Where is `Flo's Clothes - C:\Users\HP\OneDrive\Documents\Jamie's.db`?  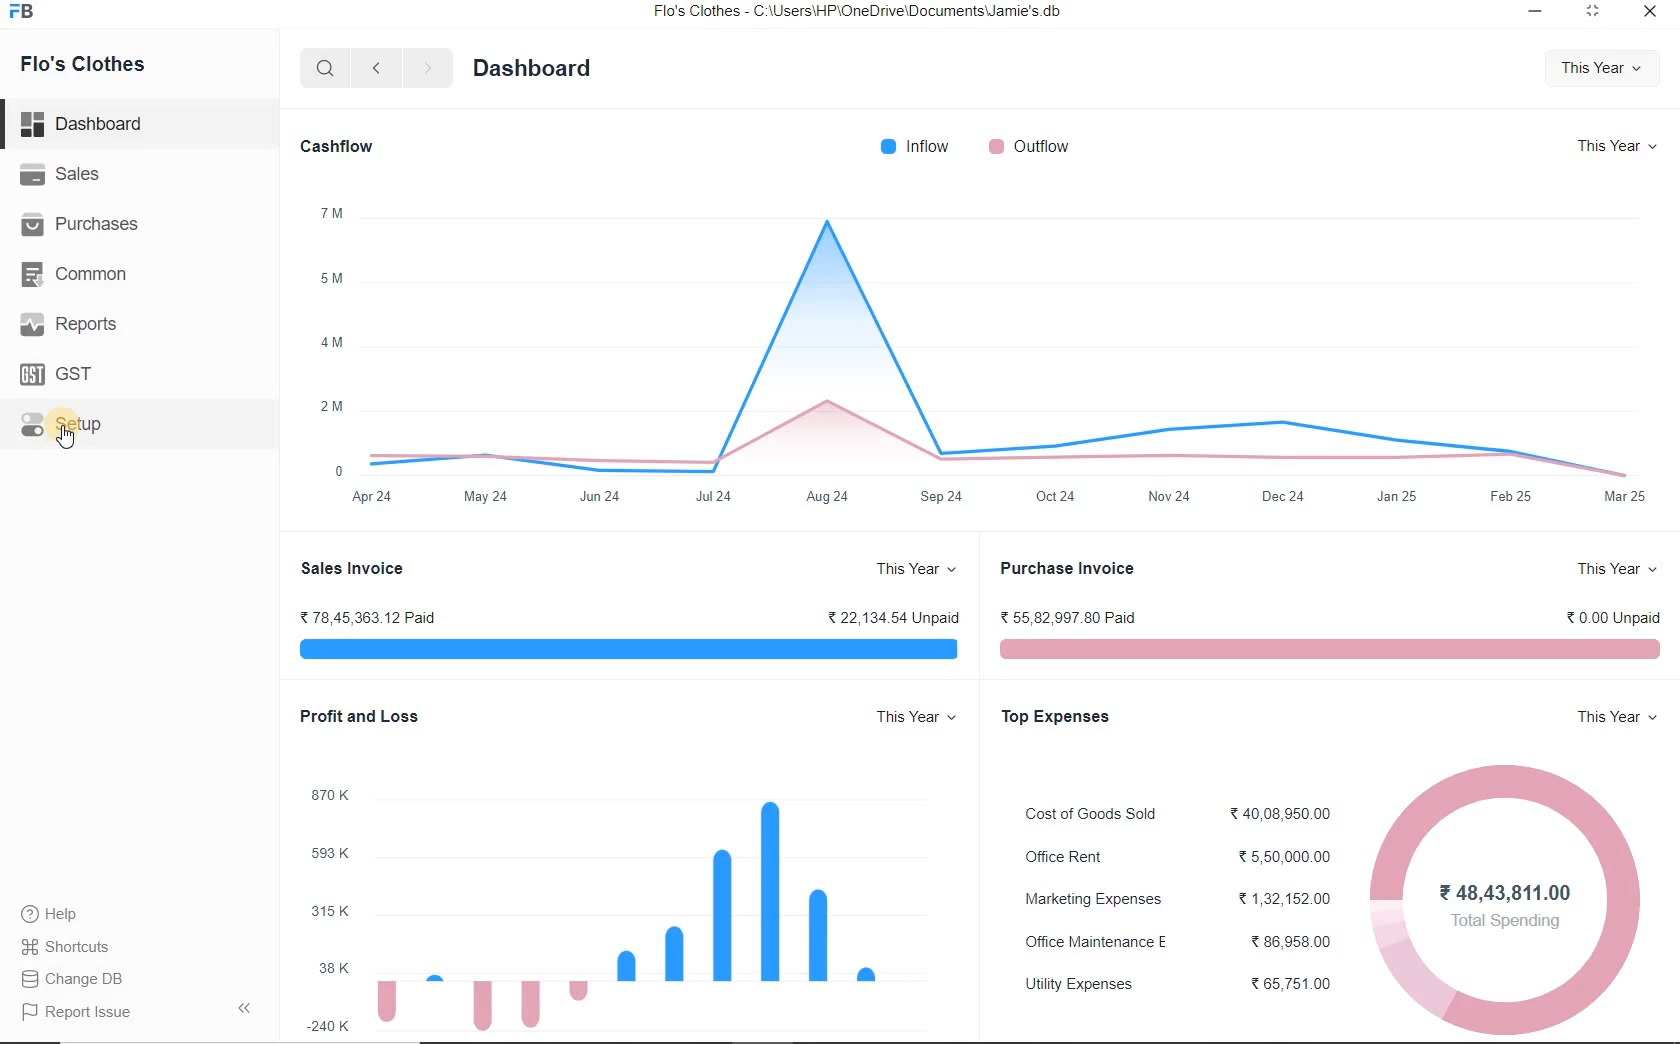
Flo's Clothes - C:\Users\HP\OneDrive\Documents\Jamie's.db is located at coordinates (864, 13).